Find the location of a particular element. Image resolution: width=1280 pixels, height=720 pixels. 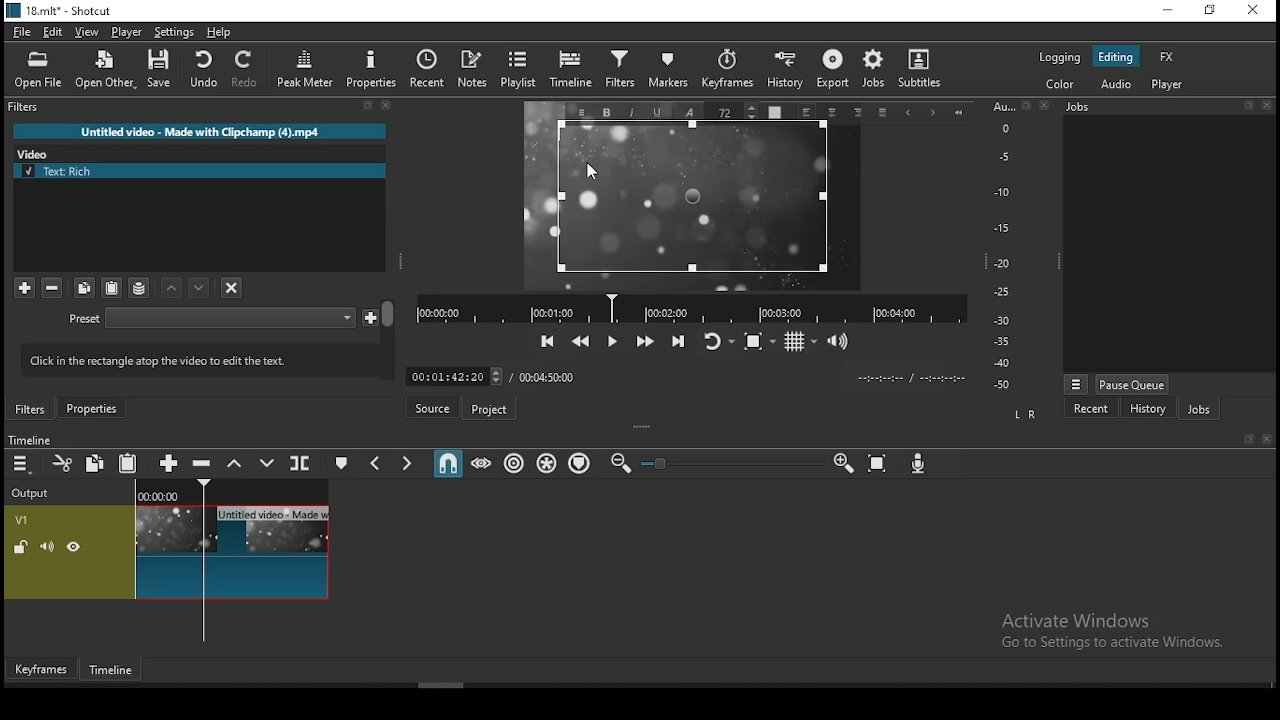

export is located at coordinates (831, 72).